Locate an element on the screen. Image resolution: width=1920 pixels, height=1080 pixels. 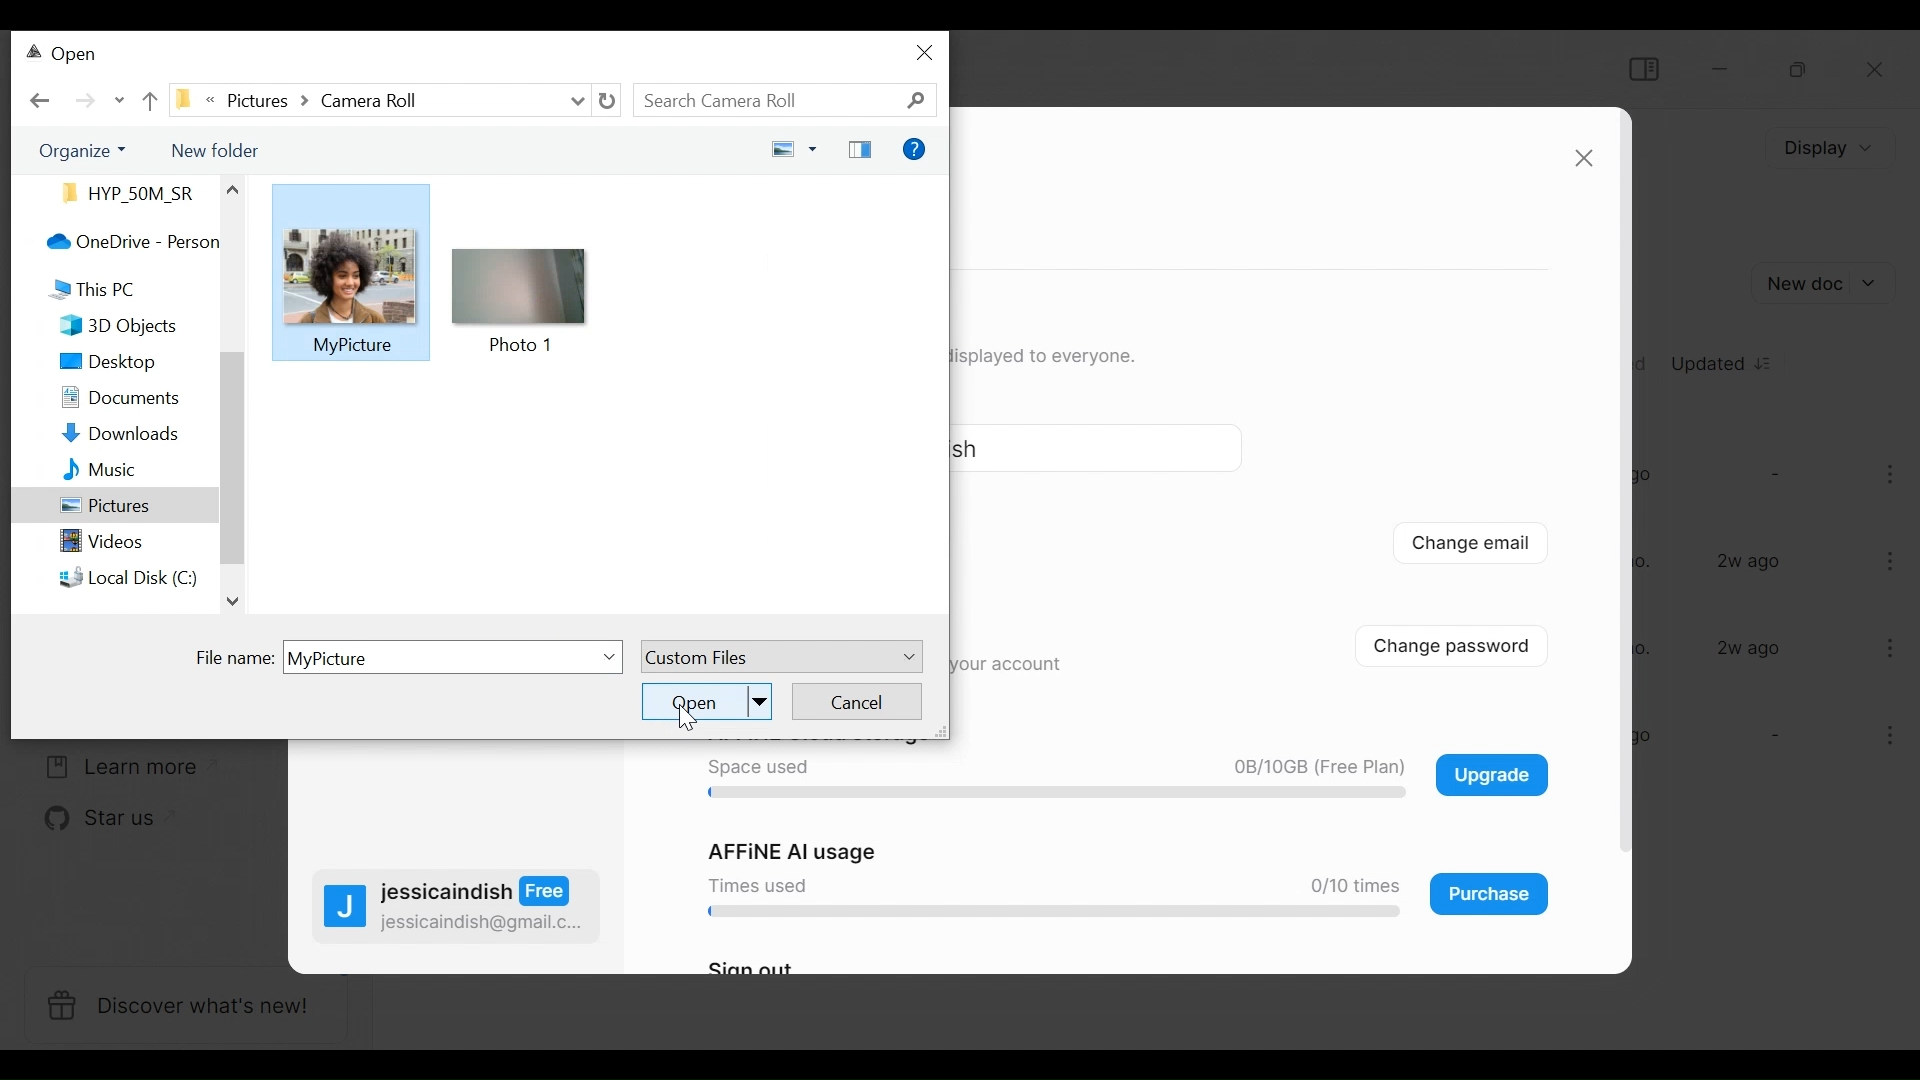
Search Documents is located at coordinates (787, 101).